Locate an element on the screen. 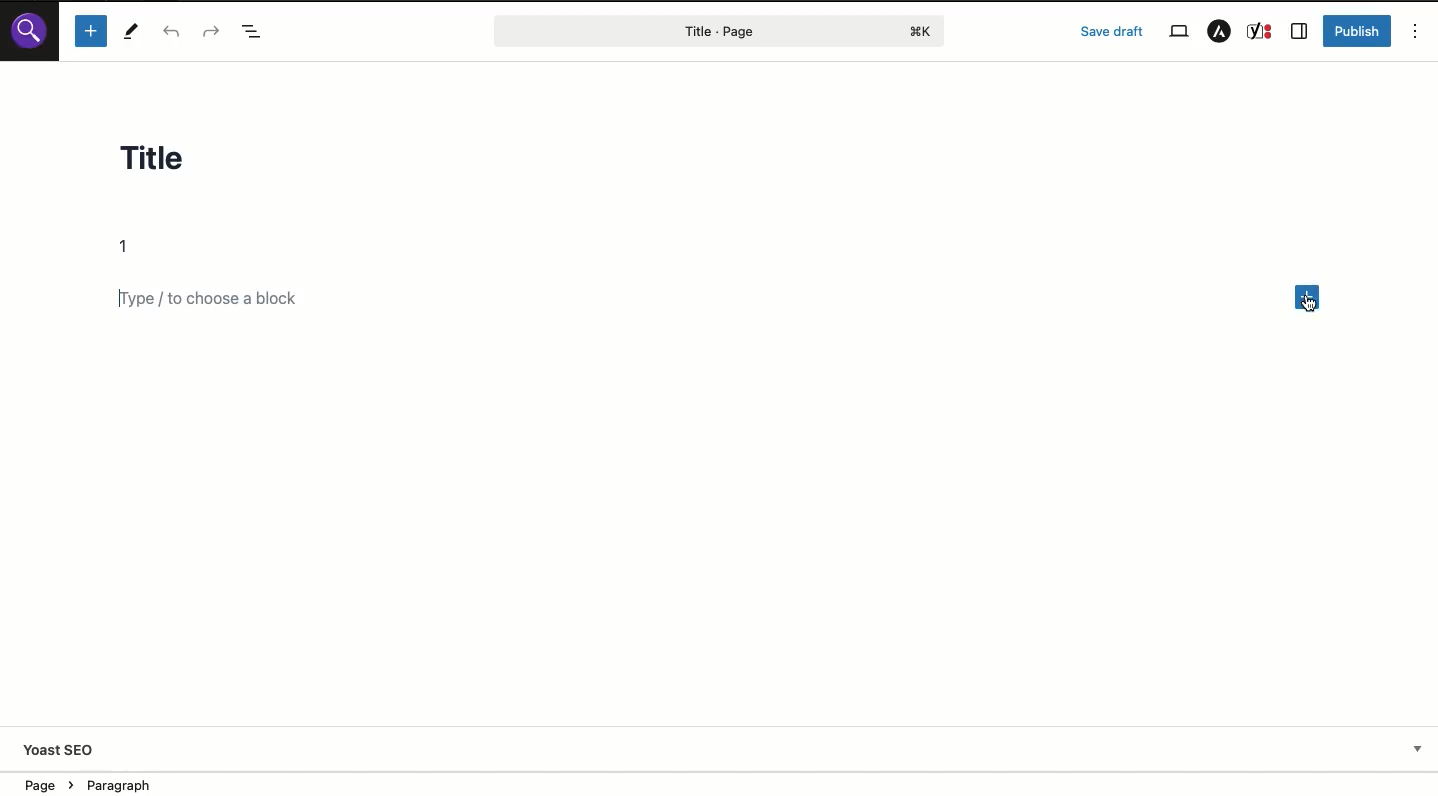 The height and width of the screenshot is (796, 1438). Options is located at coordinates (1416, 30).